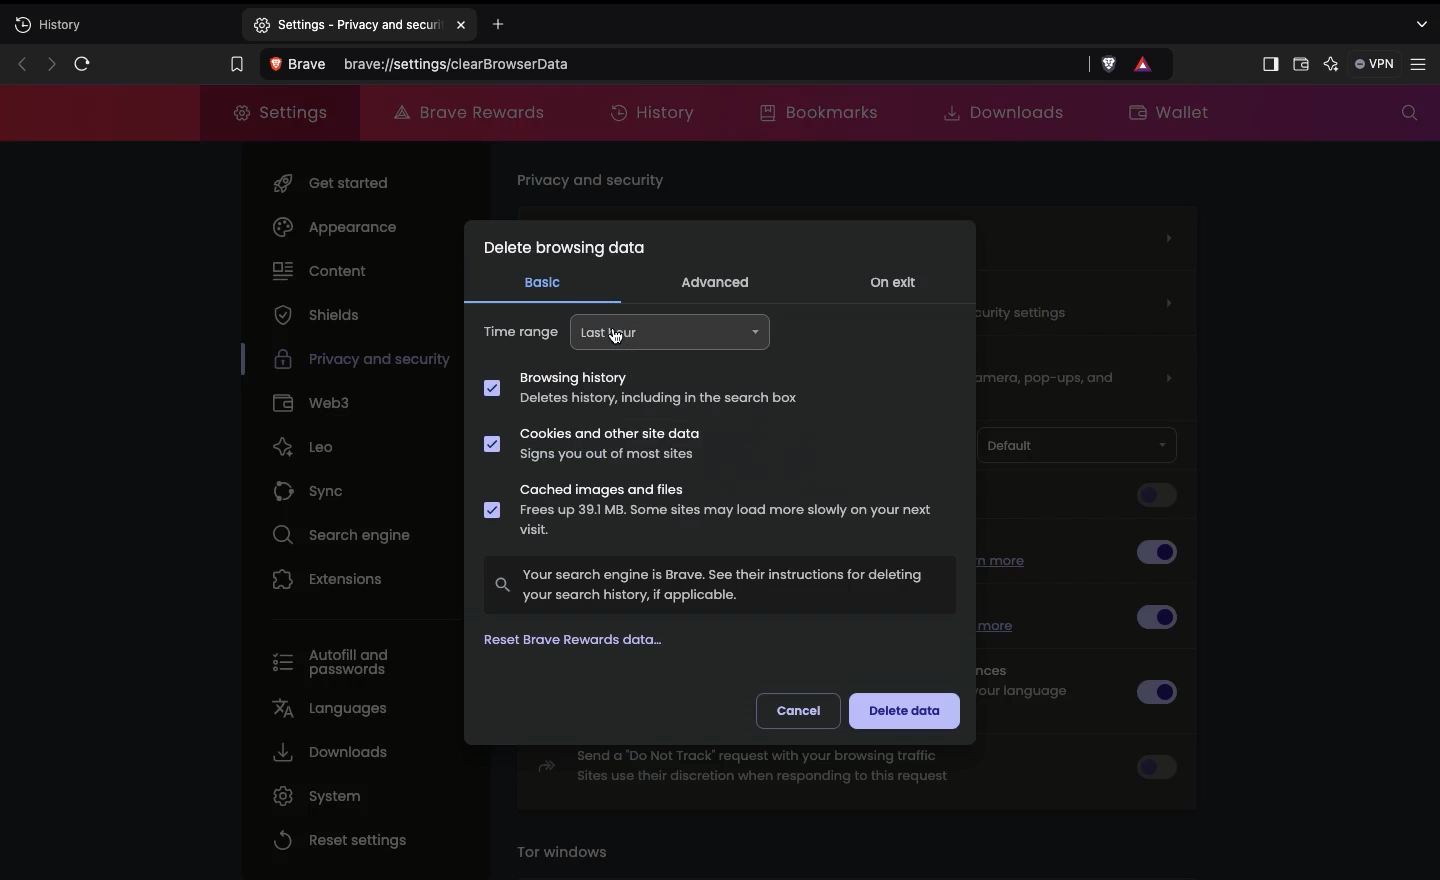  I want to click on Content, so click(317, 273).